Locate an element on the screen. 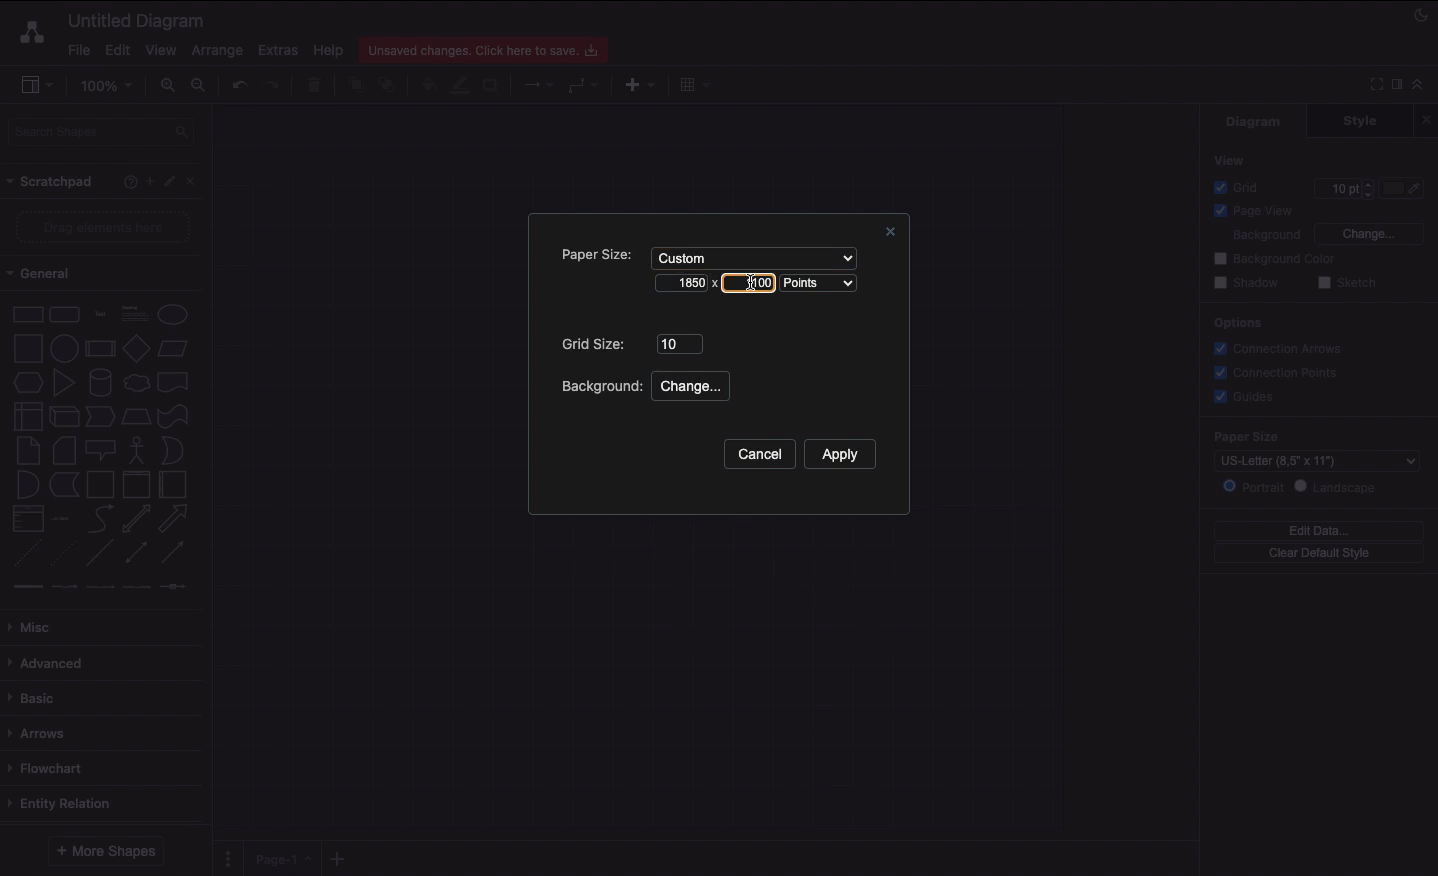 The height and width of the screenshot is (876, 1438). Draw.io is located at coordinates (28, 32).